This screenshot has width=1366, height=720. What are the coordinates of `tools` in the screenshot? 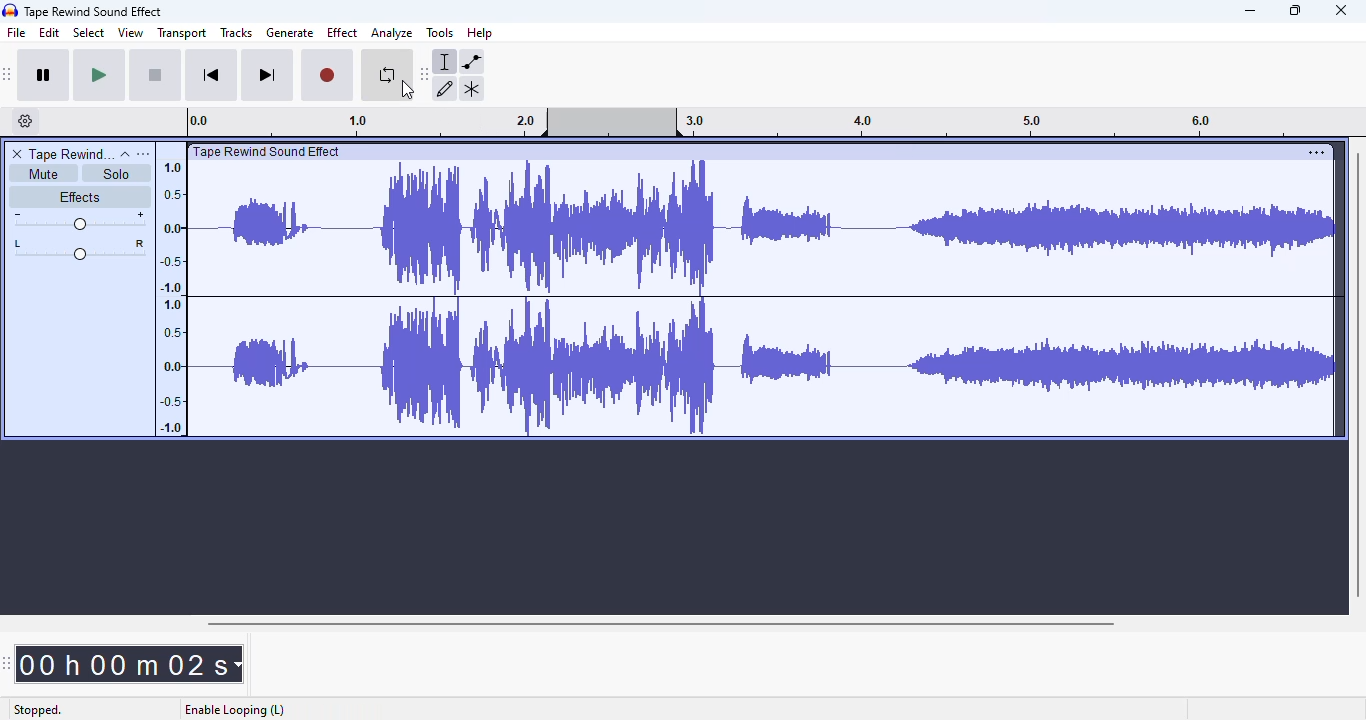 It's located at (441, 32).